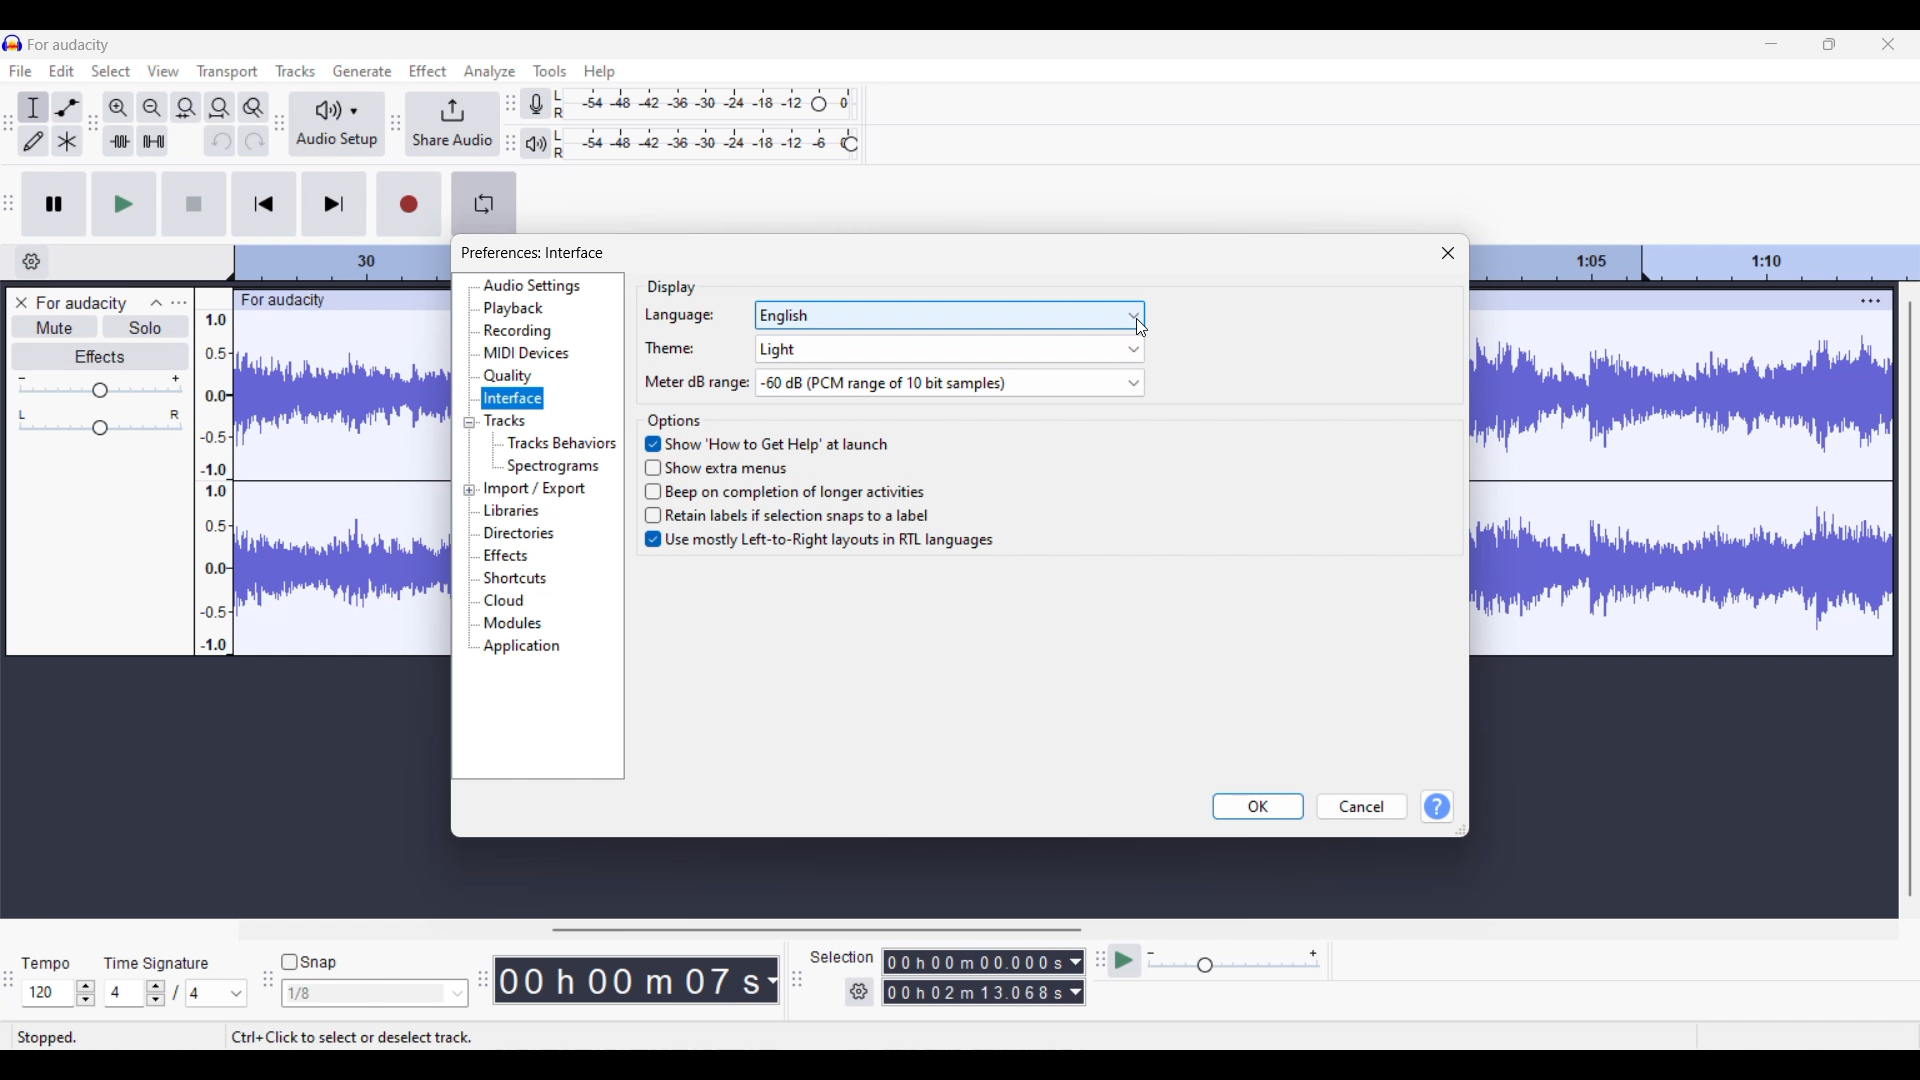 Image resolution: width=1920 pixels, height=1080 pixels. Describe the element at coordinates (54, 204) in the screenshot. I see `Pause` at that location.